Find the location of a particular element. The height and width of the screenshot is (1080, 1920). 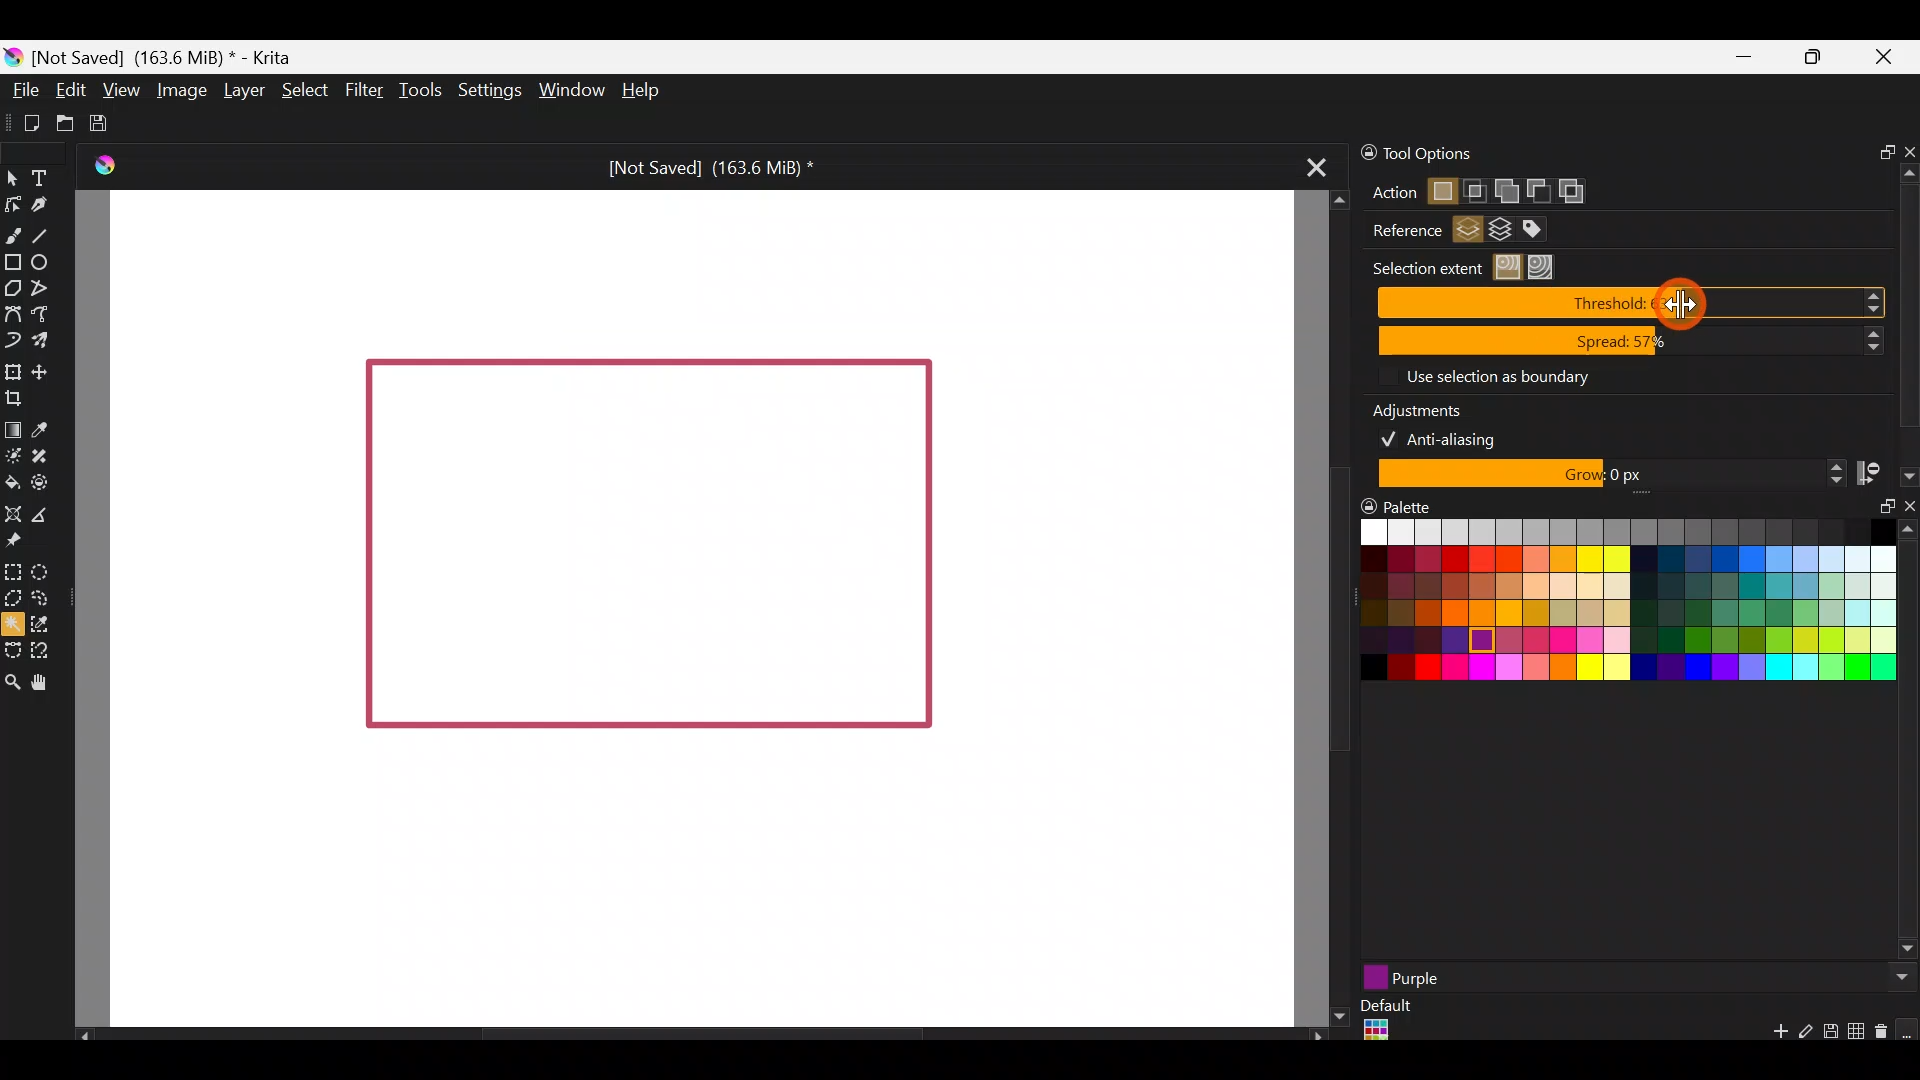

Scroll bar is located at coordinates (1325, 609).